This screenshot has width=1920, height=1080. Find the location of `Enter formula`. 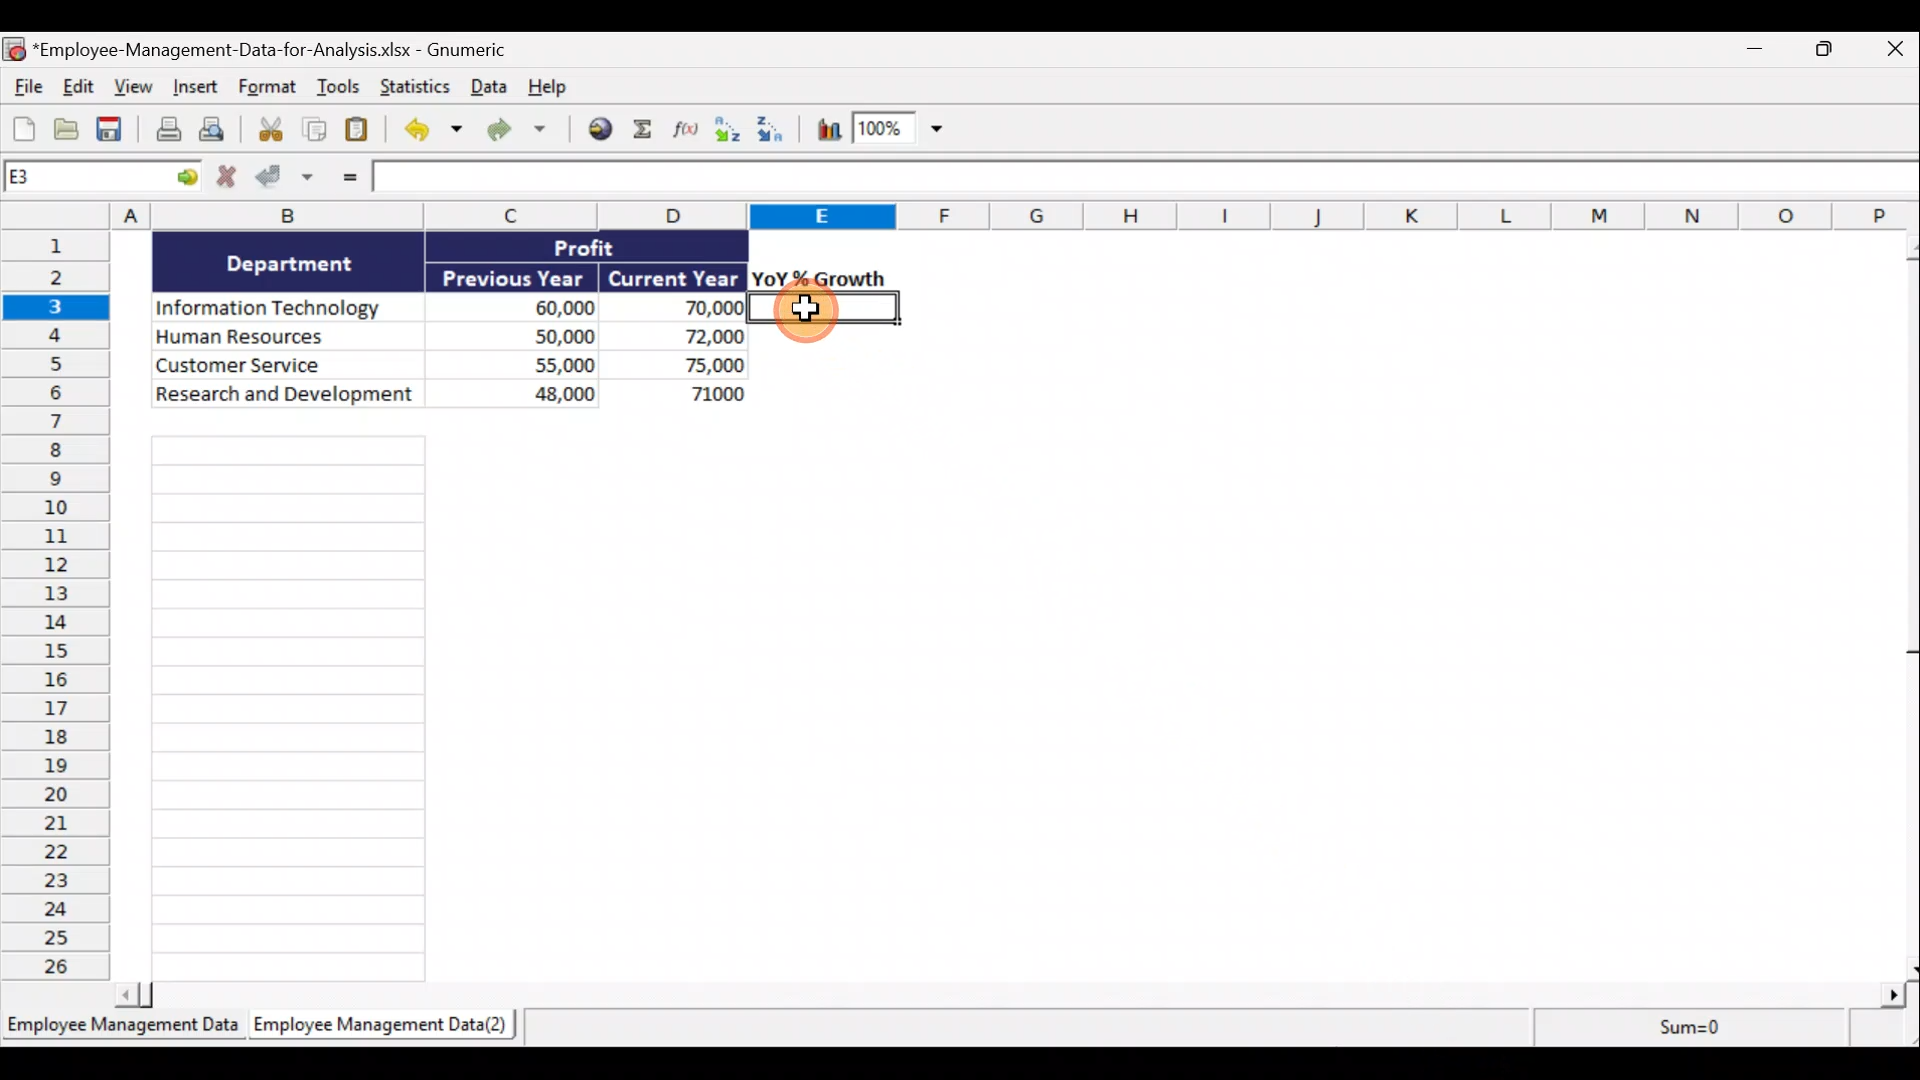

Enter formula is located at coordinates (347, 181).